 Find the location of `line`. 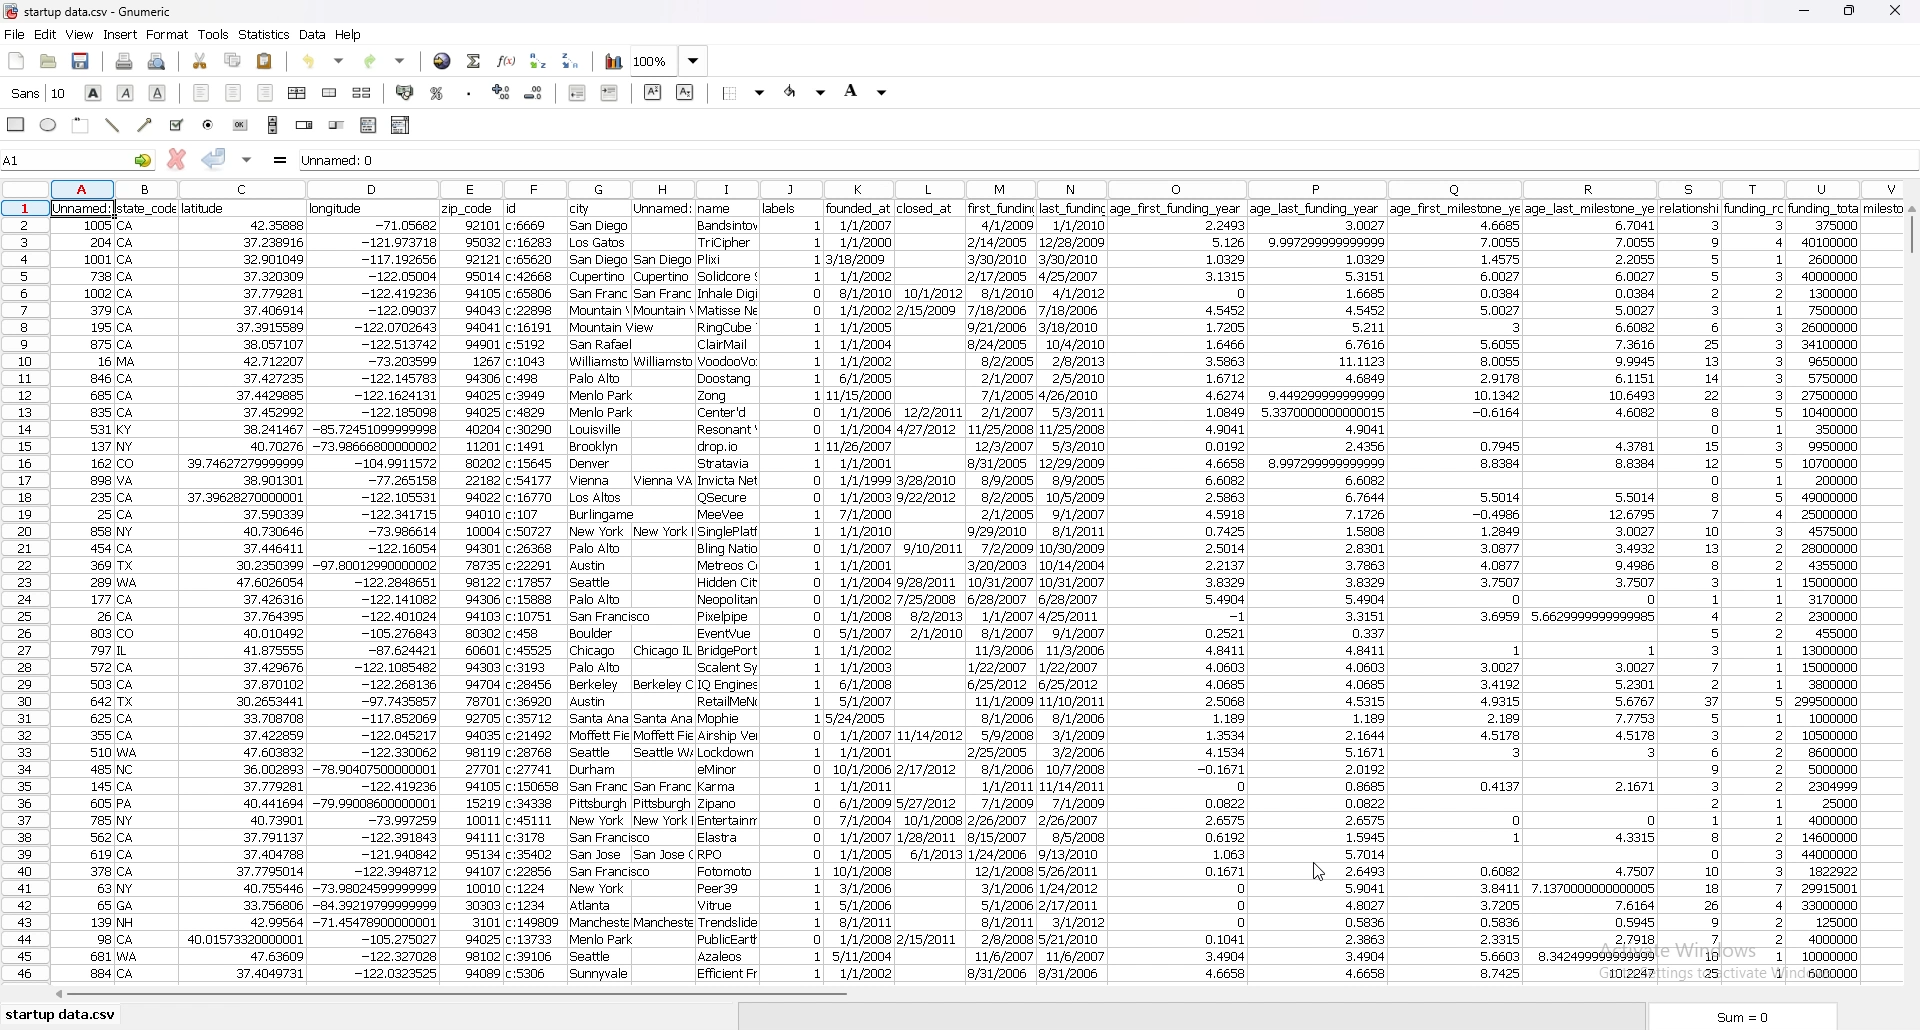

line is located at coordinates (115, 124).